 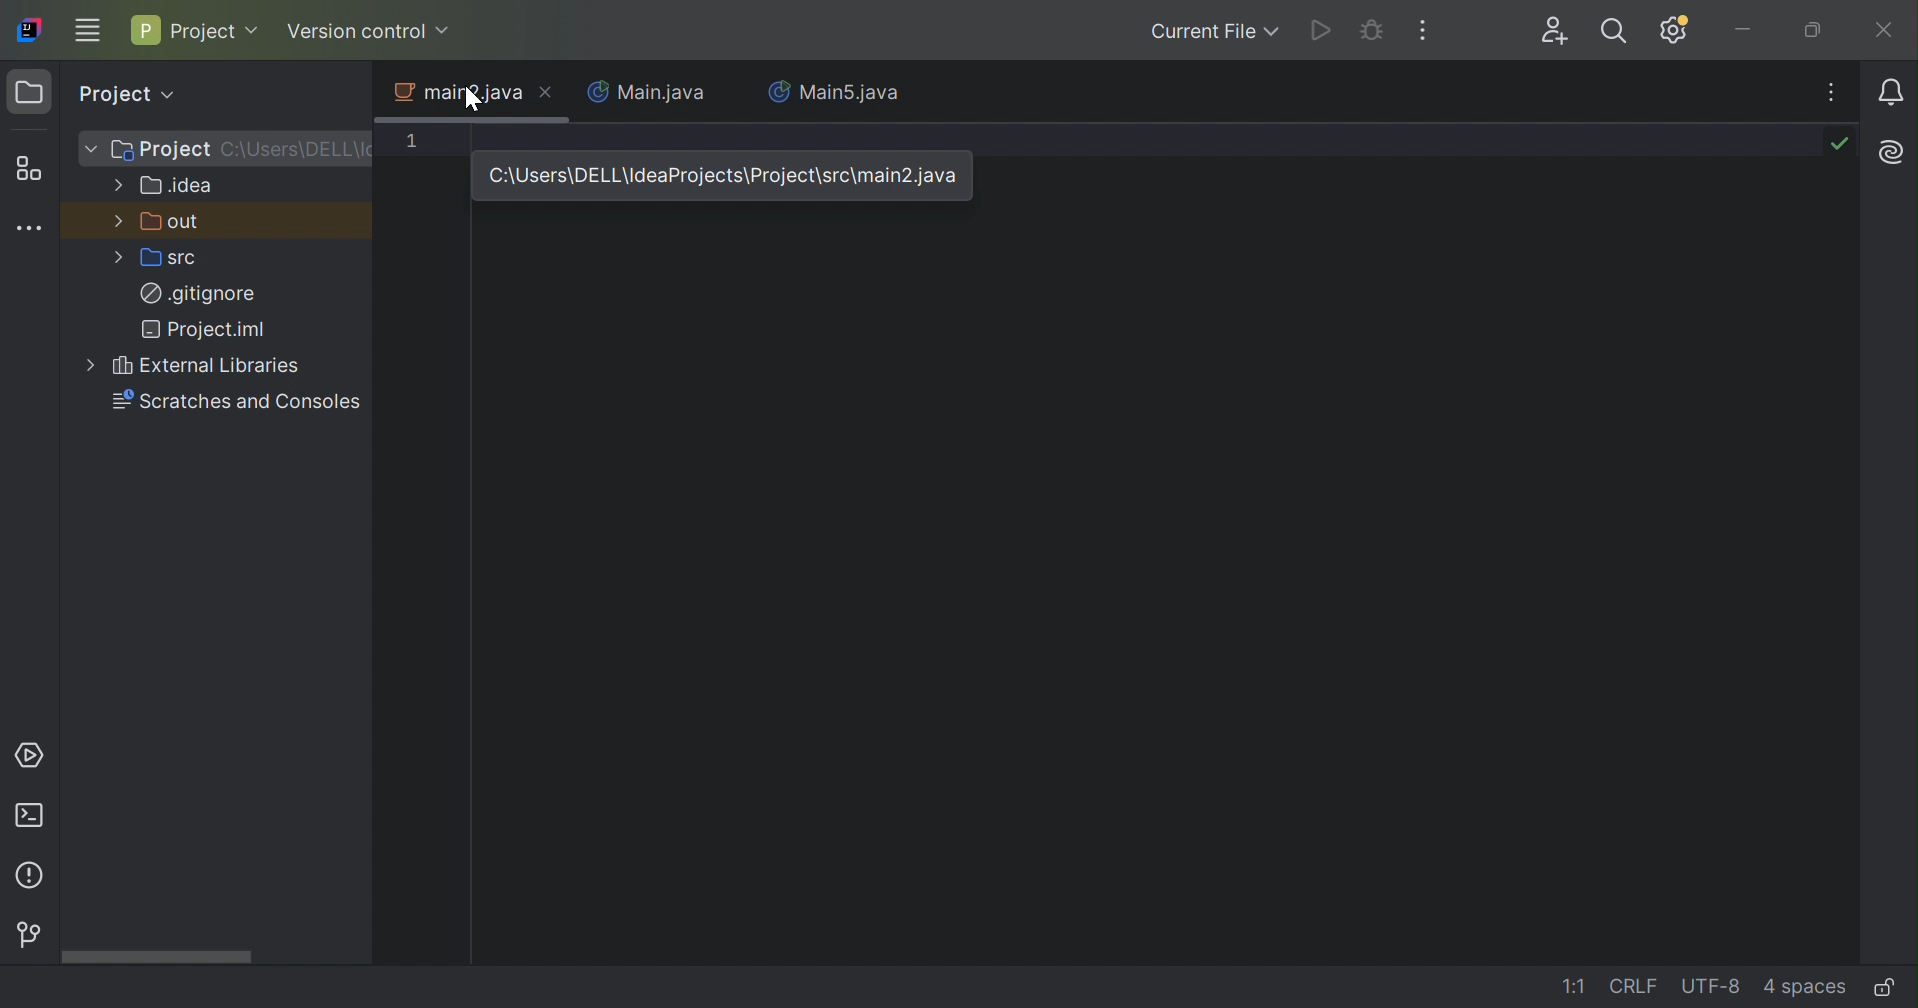 I want to click on Project.iml, so click(x=208, y=332).